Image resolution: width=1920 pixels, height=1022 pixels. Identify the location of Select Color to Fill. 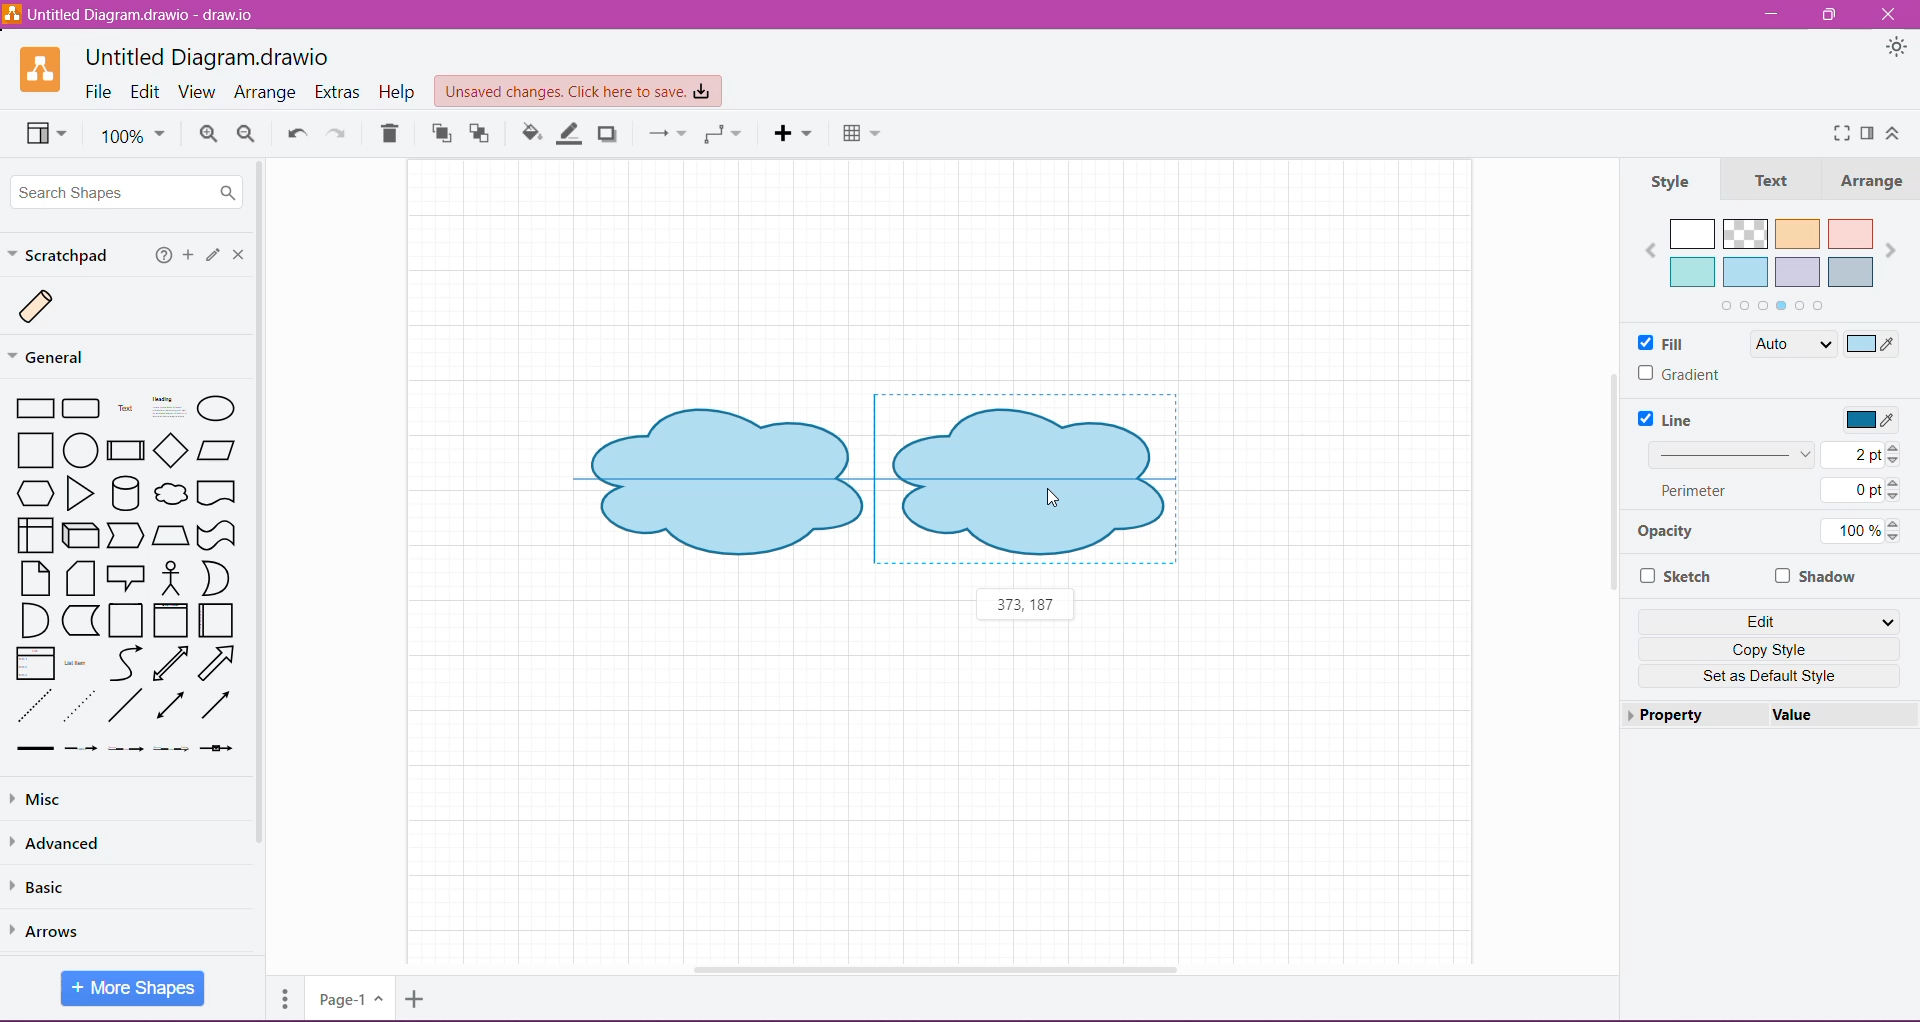
(1873, 346).